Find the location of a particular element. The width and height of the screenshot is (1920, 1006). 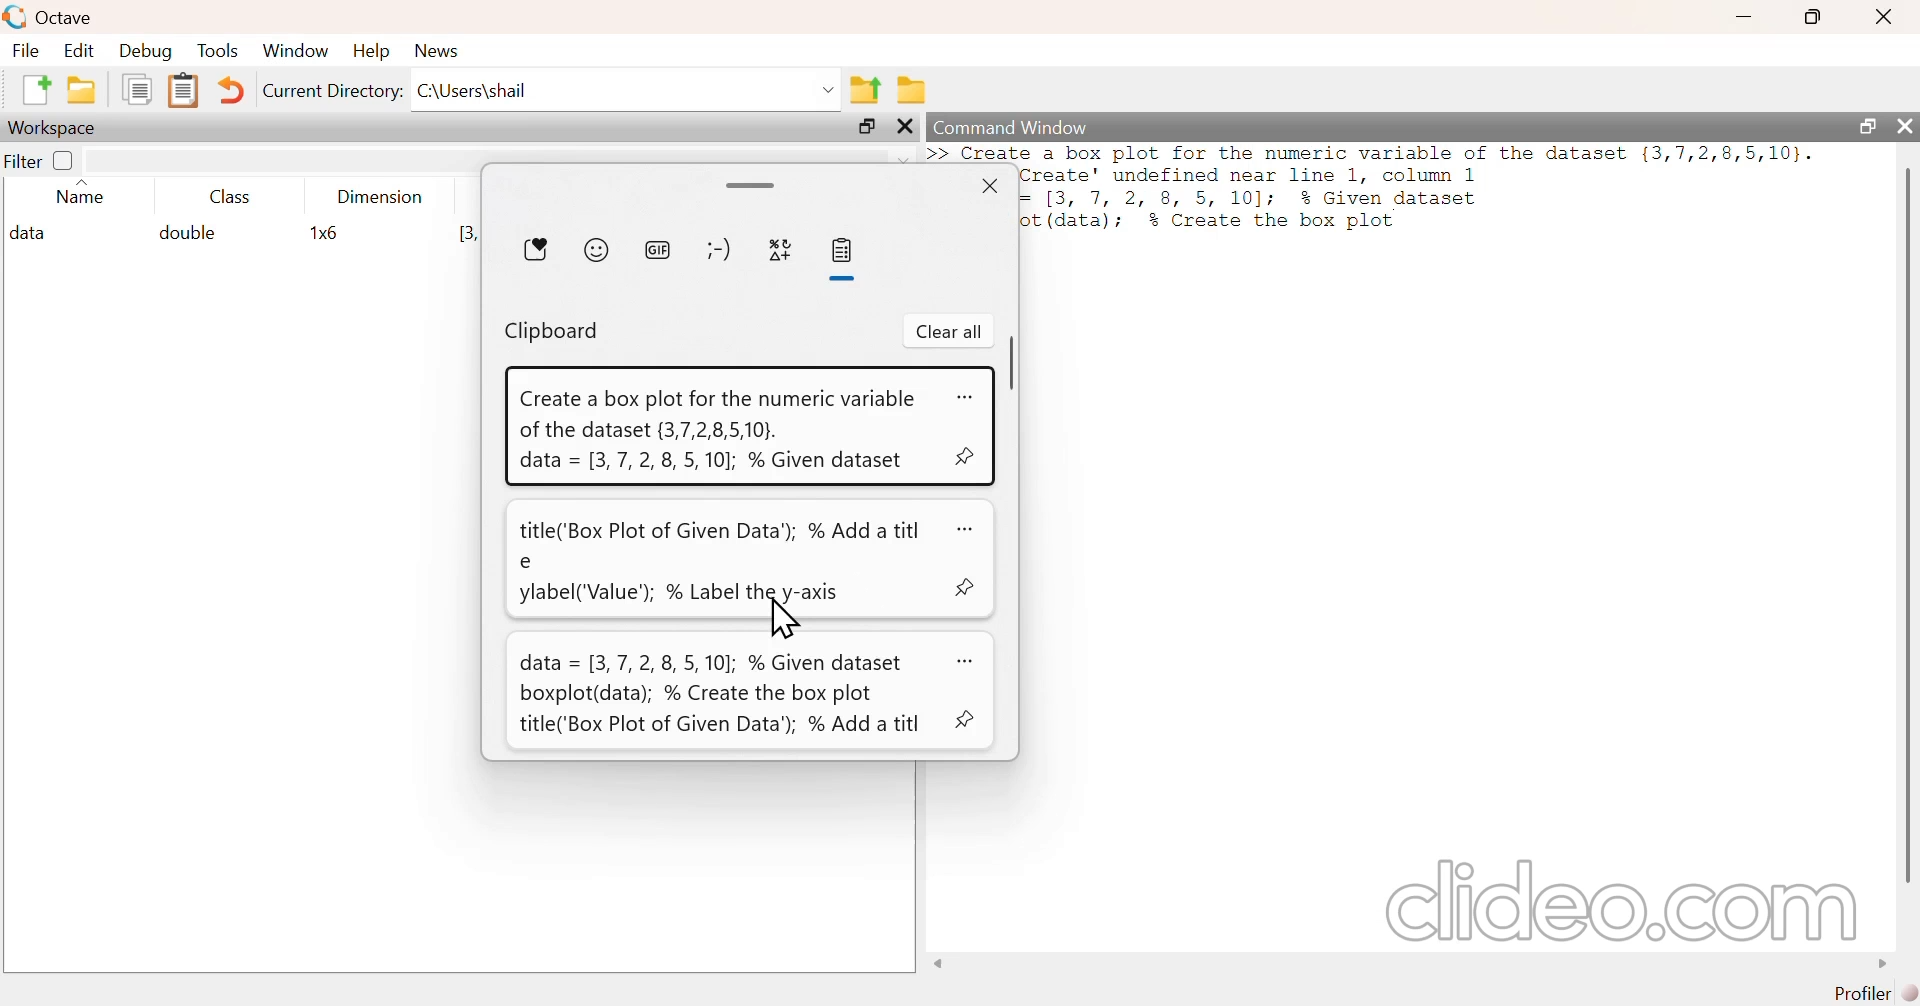

close is located at coordinates (986, 184).